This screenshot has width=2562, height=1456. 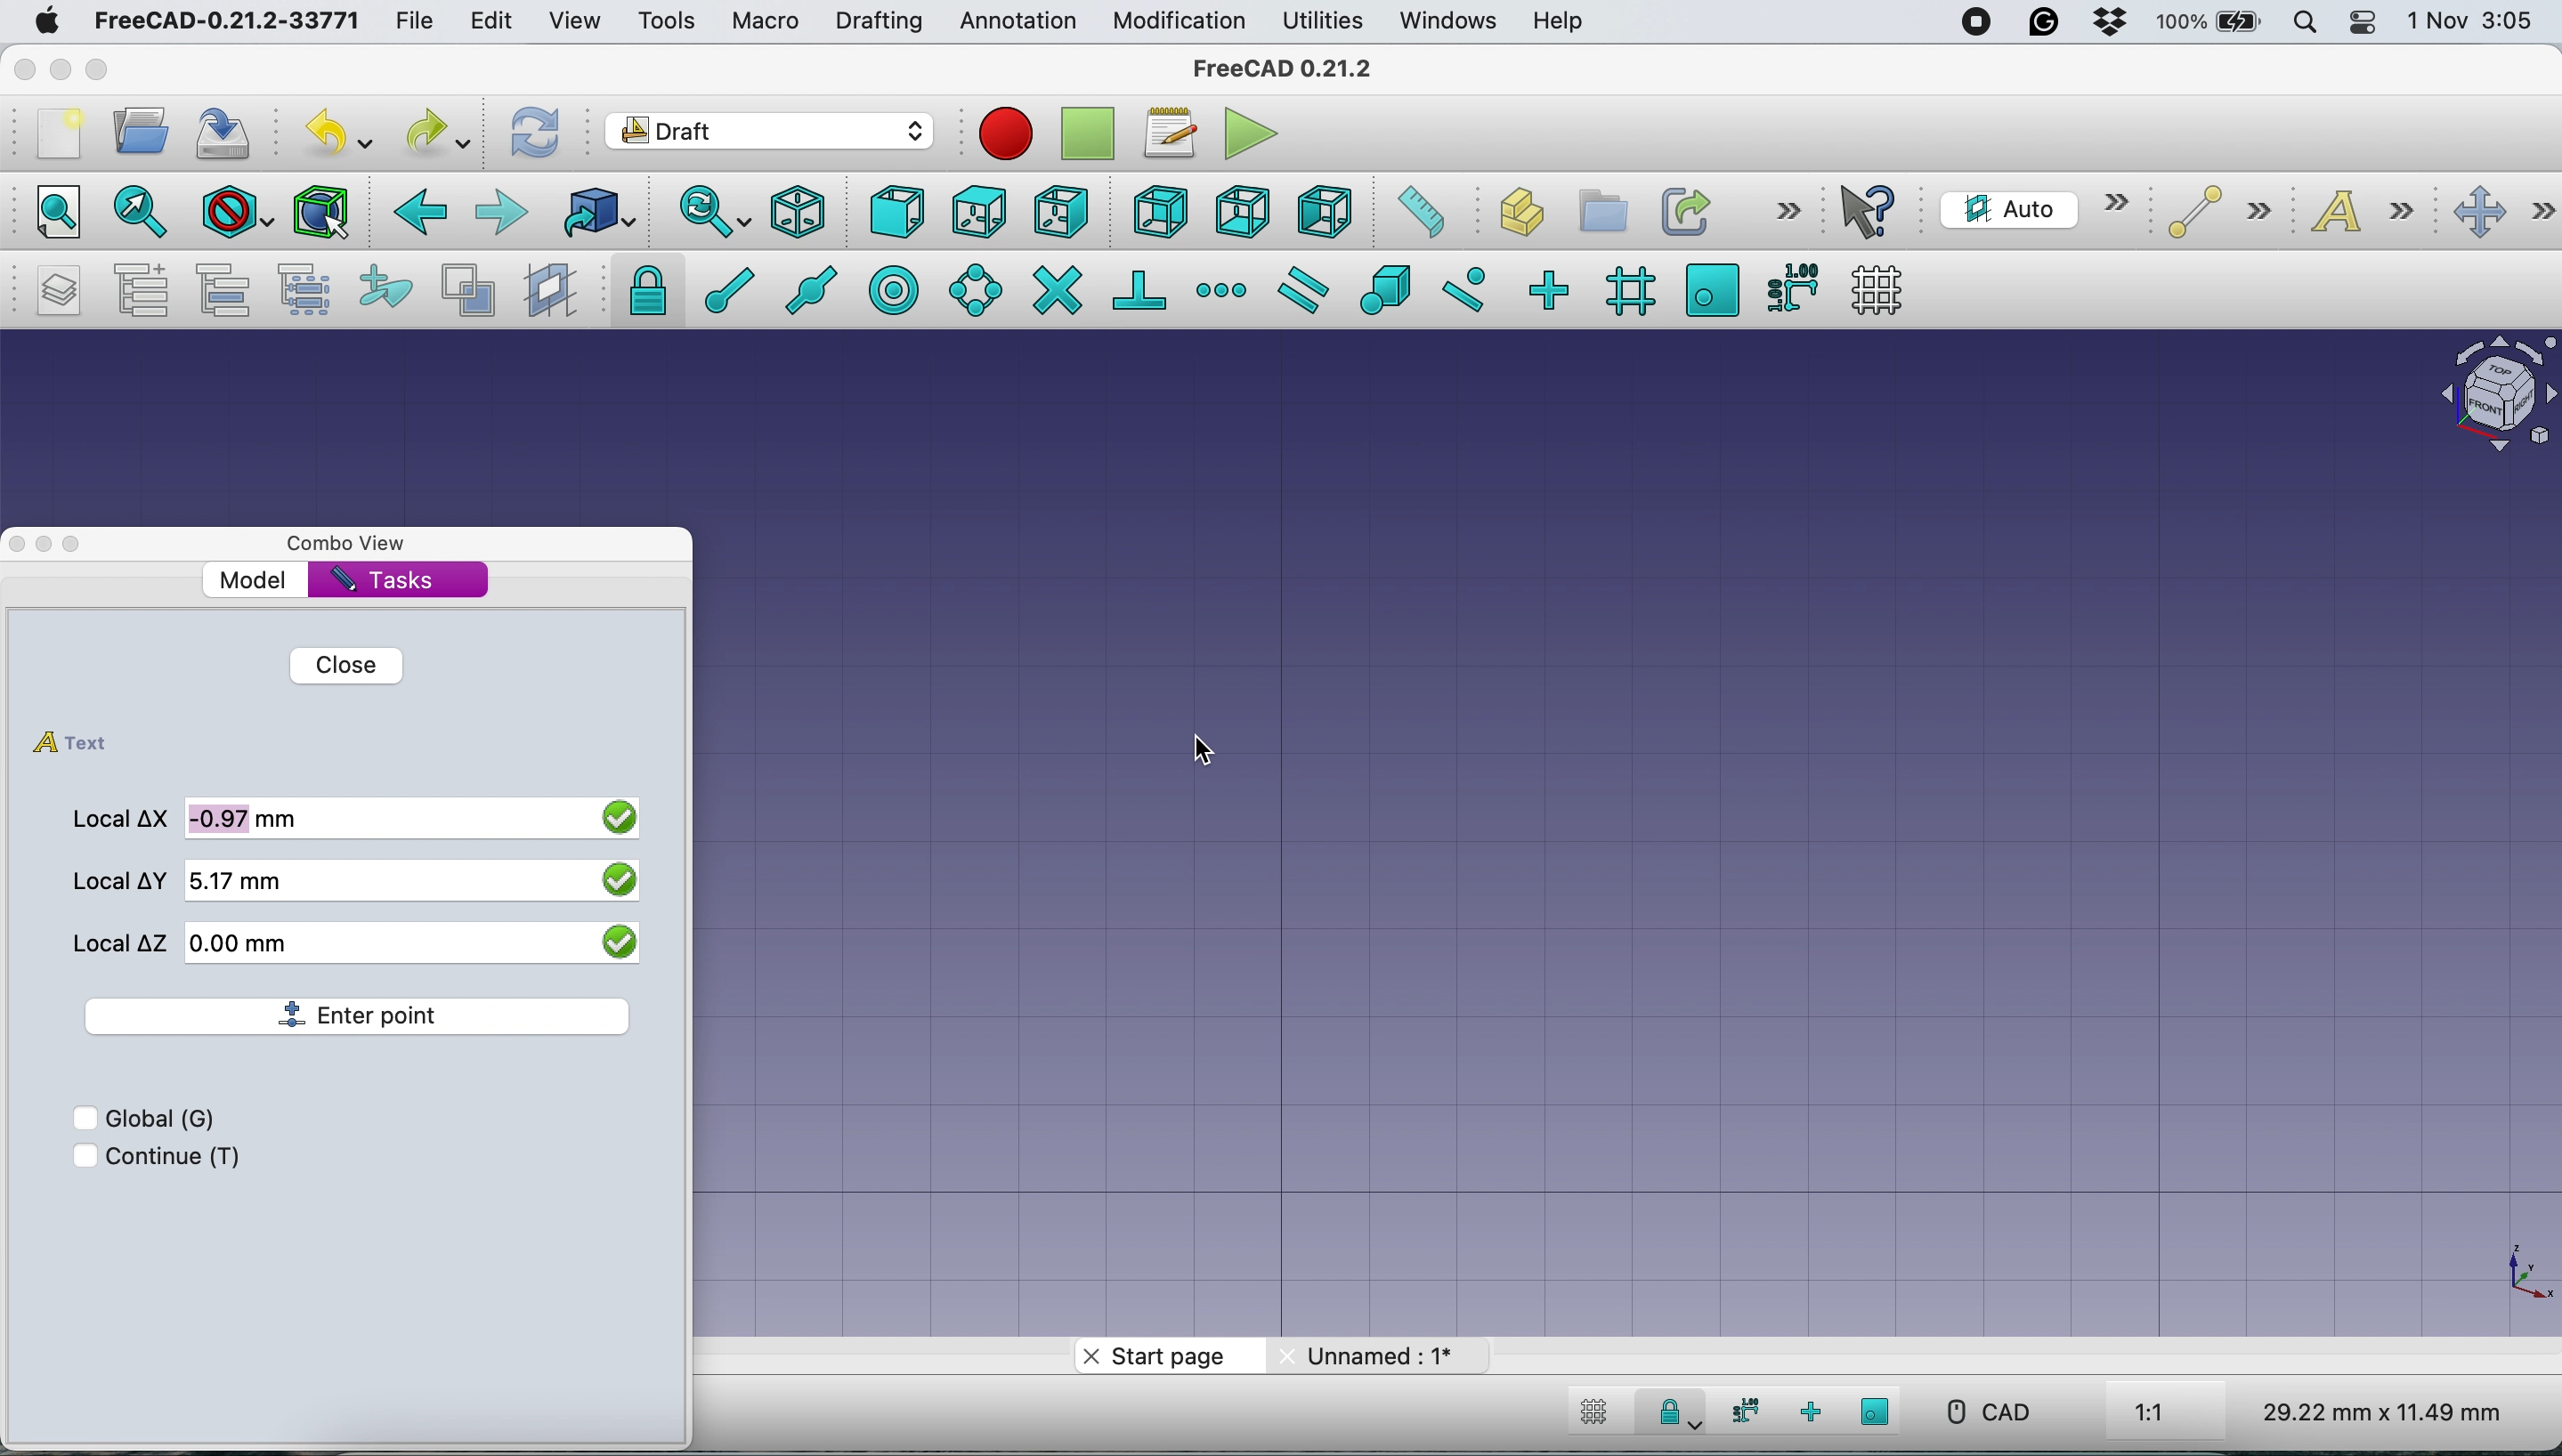 What do you see at coordinates (140, 129) in the screenshot?
I see `open` at bounding box center [140, 129].